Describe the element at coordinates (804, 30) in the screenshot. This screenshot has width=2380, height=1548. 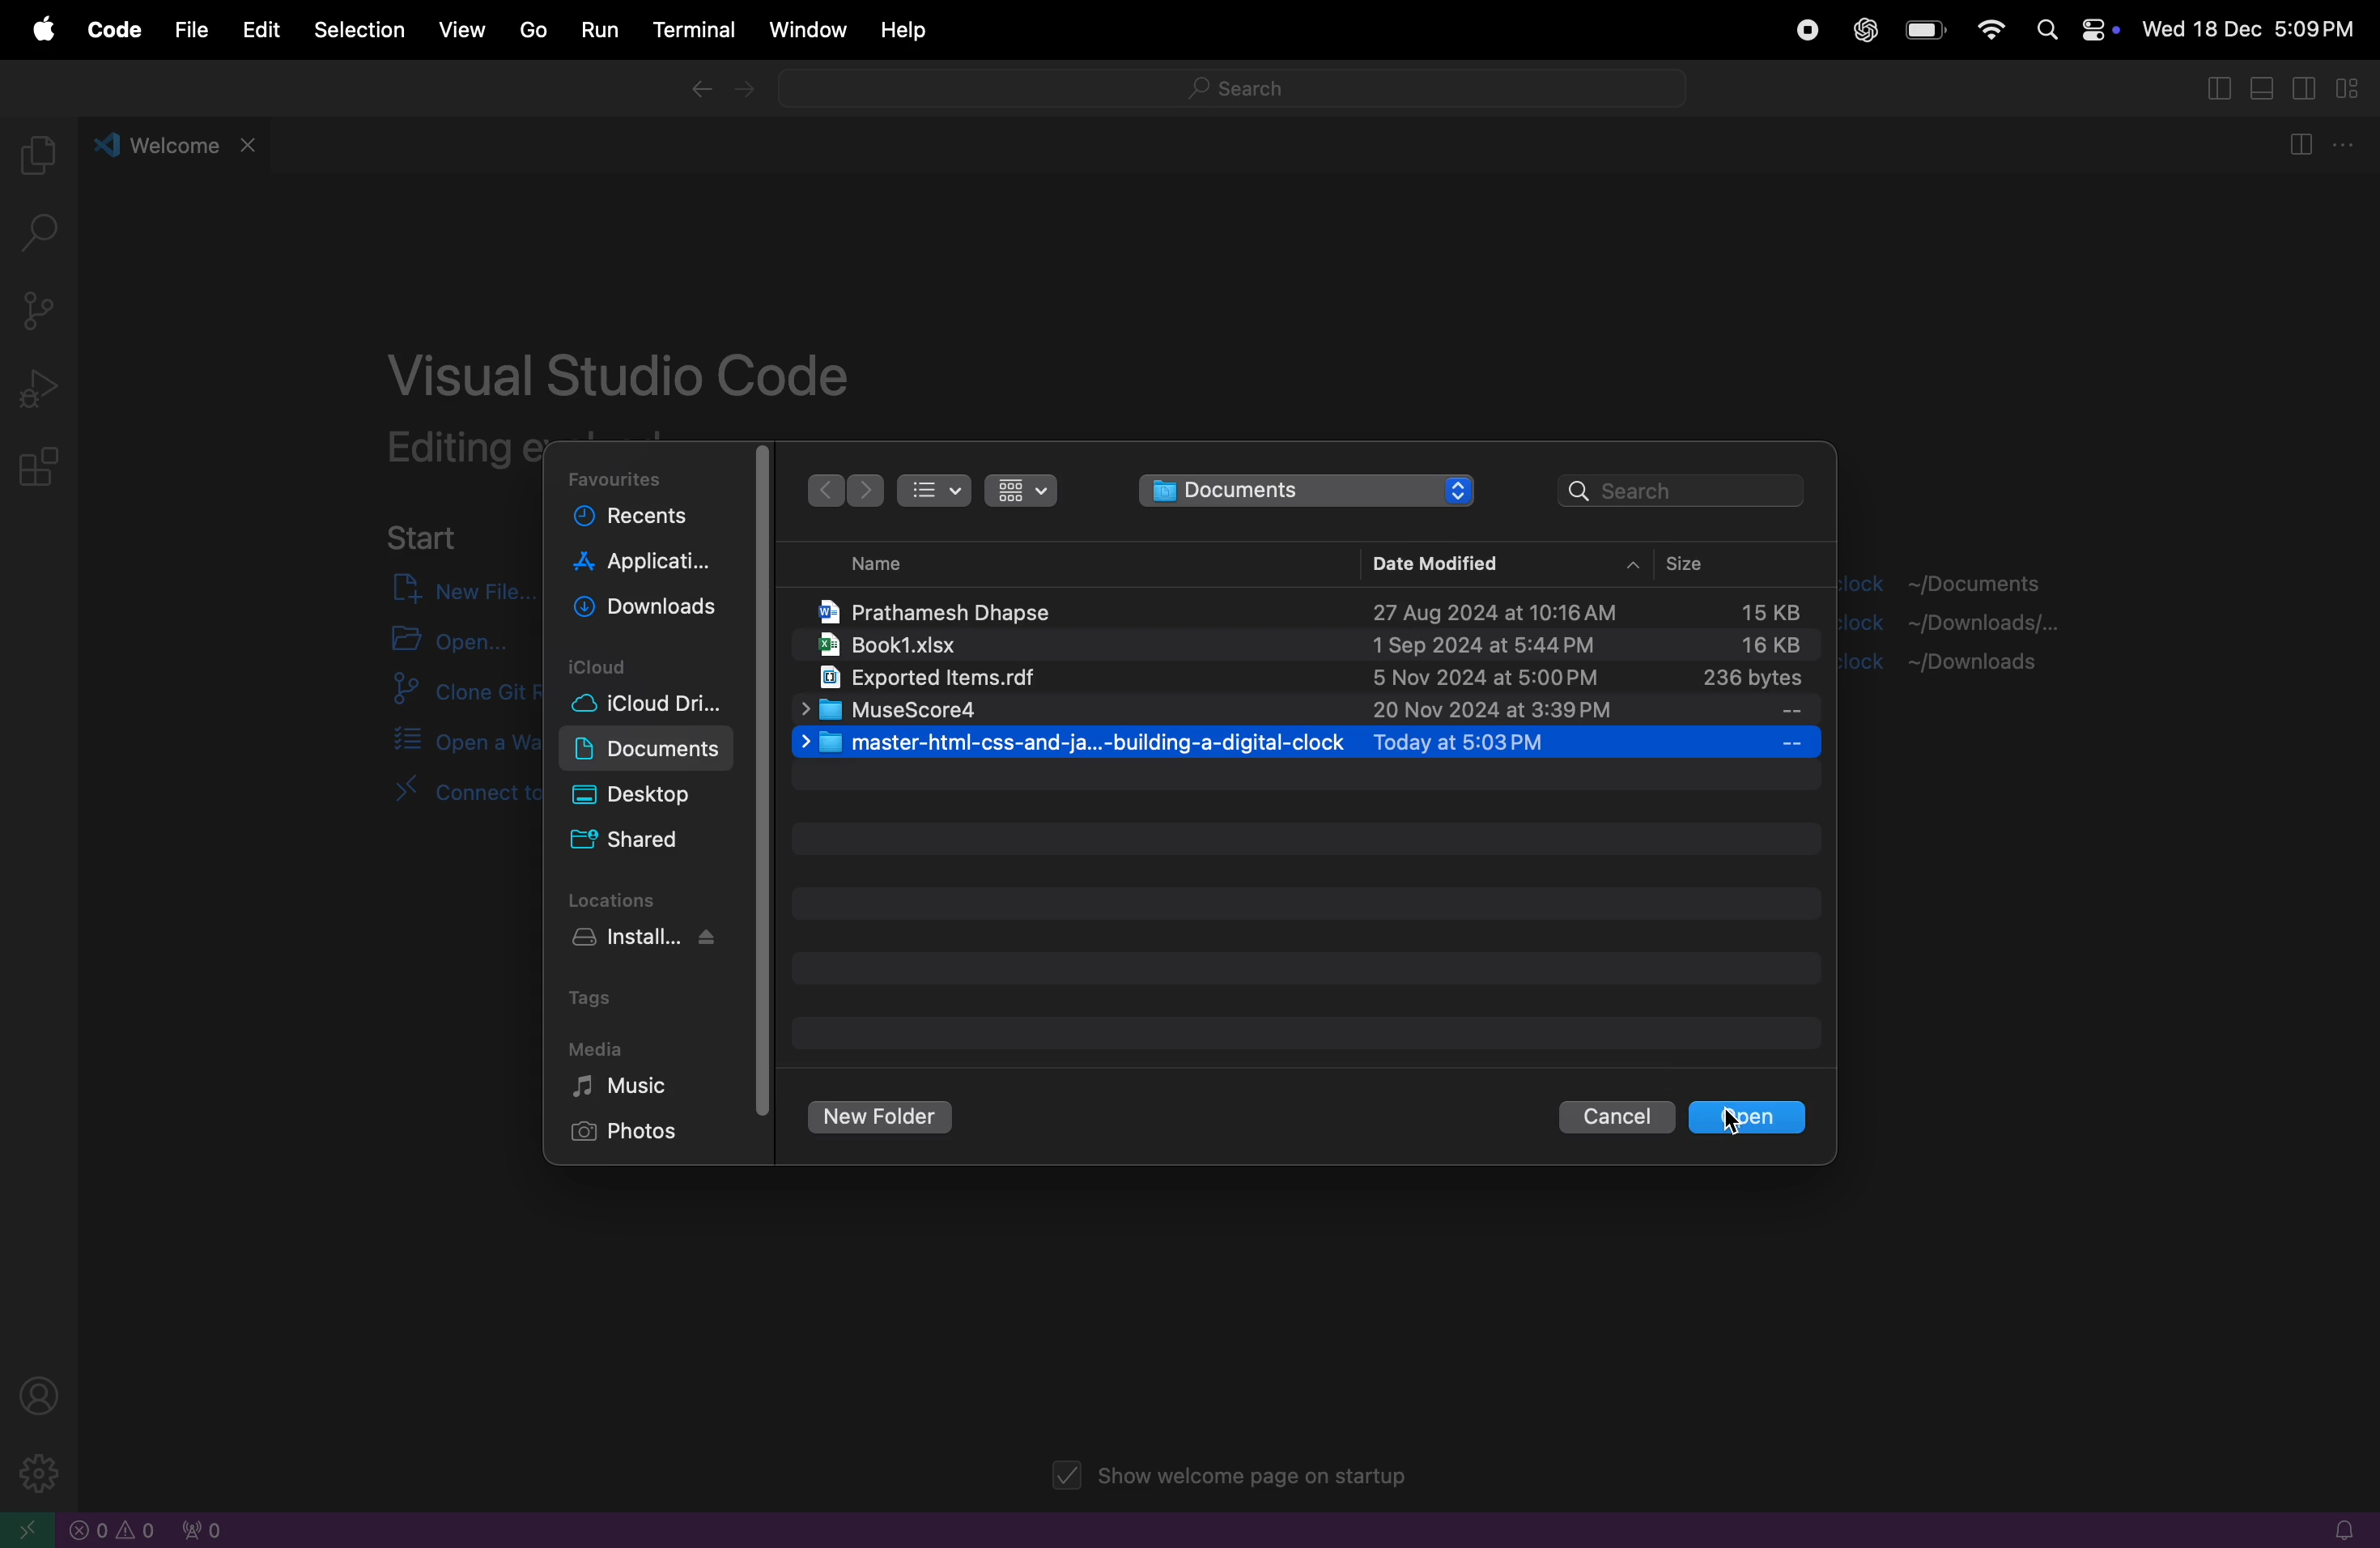
I see `window` at that location.